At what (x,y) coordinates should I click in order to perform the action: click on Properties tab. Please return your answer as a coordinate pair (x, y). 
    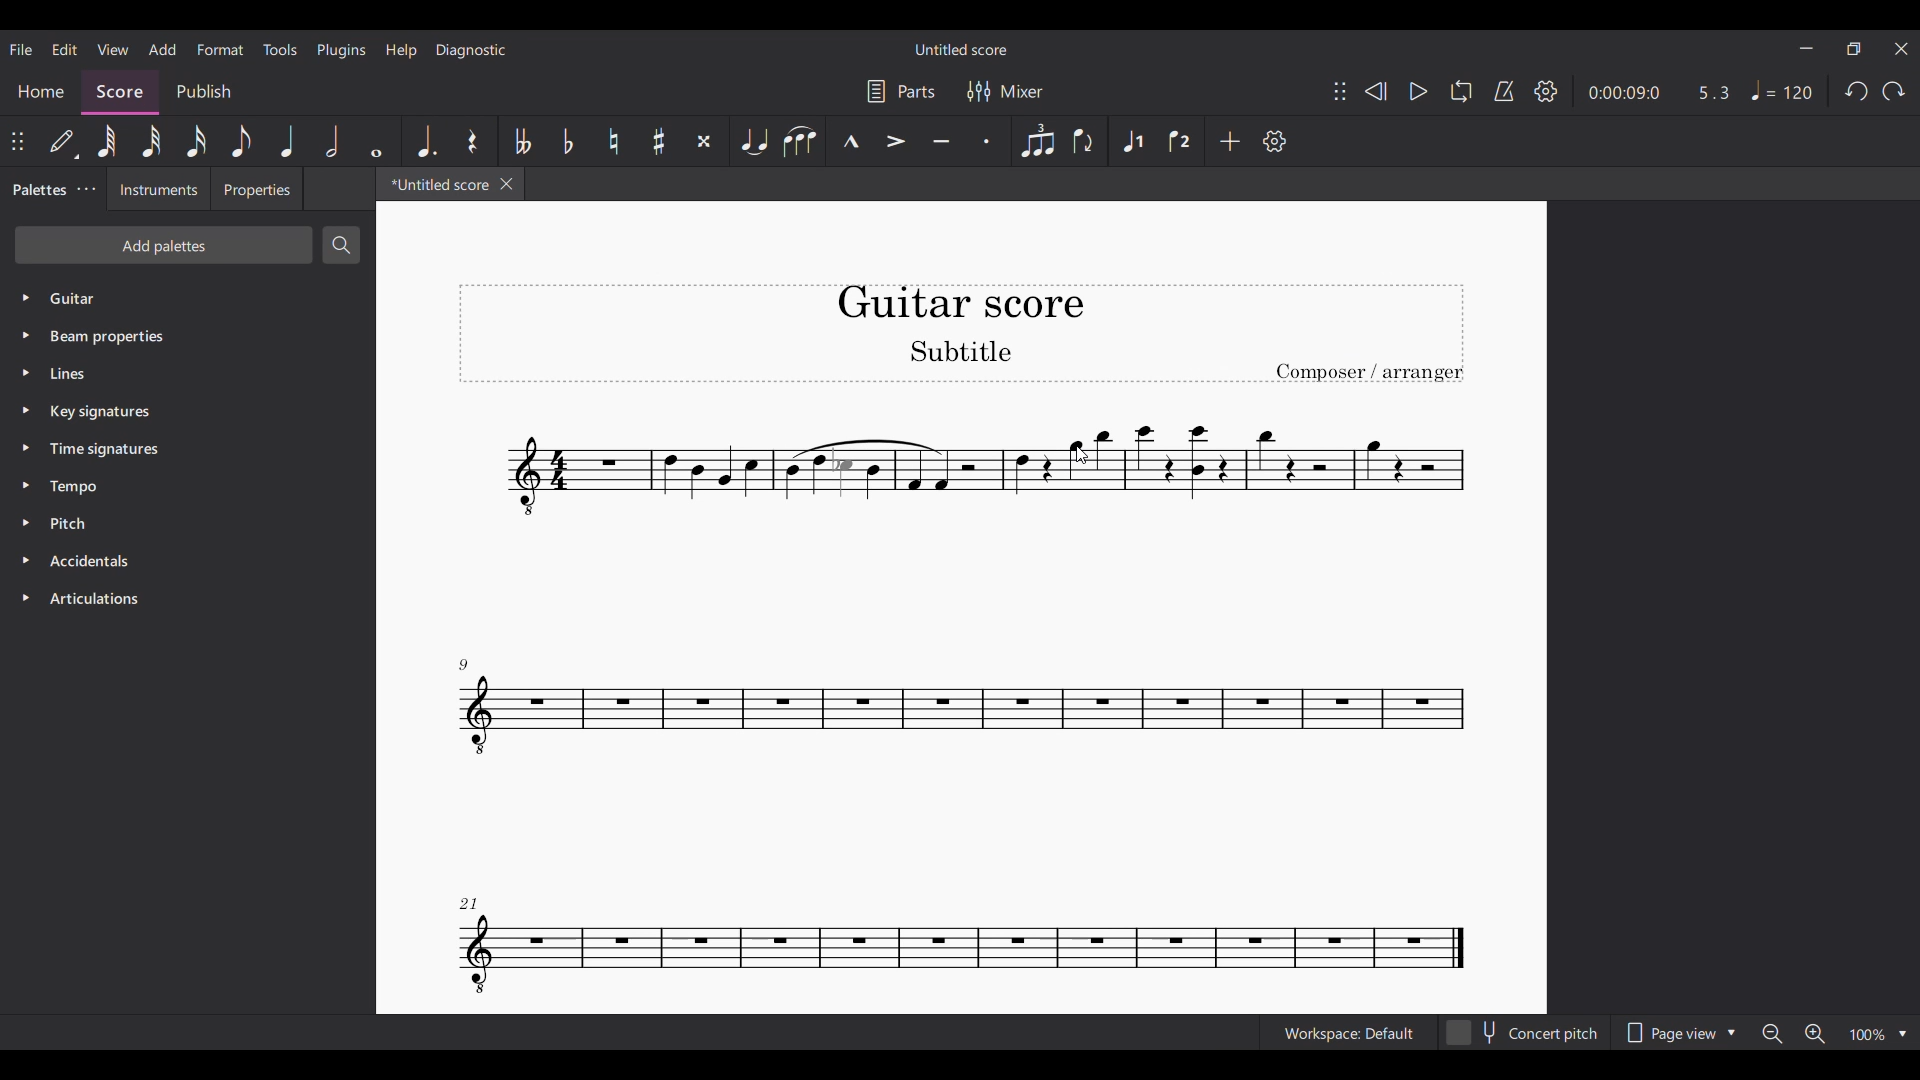
    Looking at the image, I should click on (257, 189).